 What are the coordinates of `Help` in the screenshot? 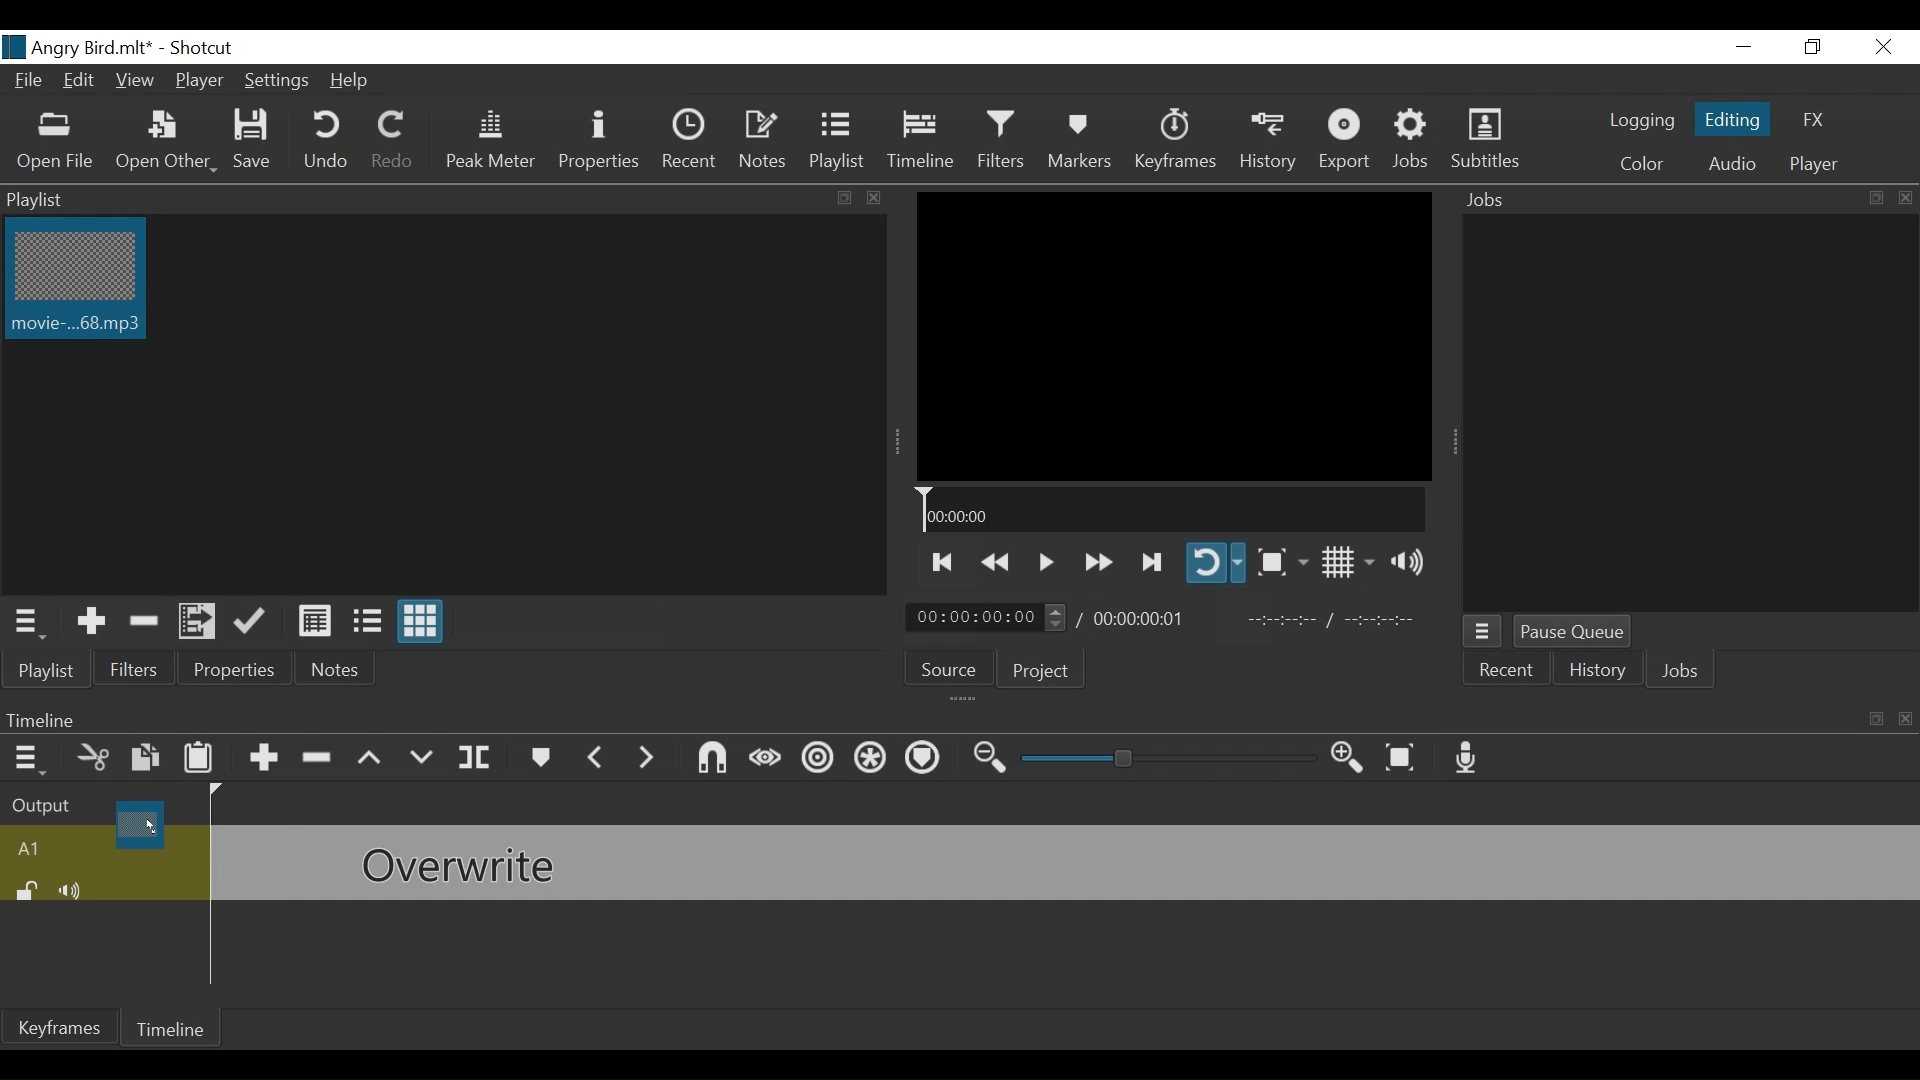 It's located at (351, 80).